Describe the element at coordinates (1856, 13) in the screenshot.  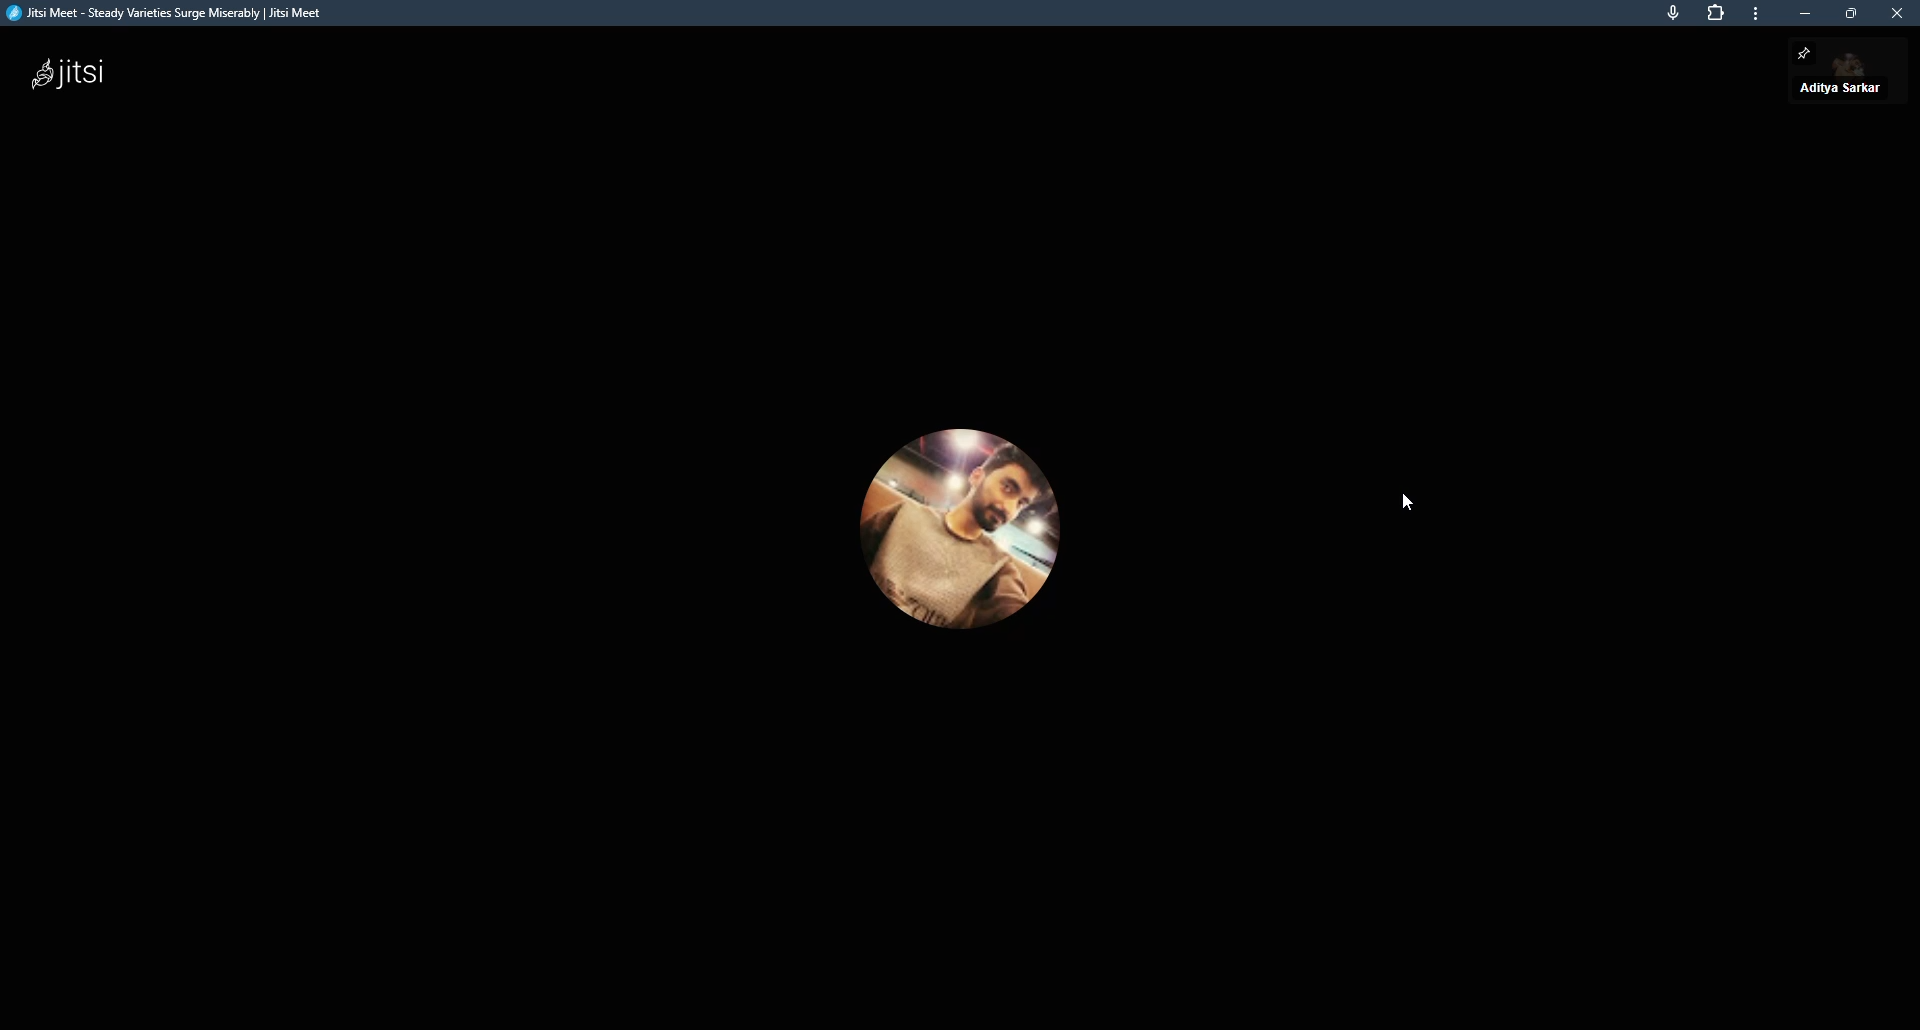
I see `maximize` at that location.